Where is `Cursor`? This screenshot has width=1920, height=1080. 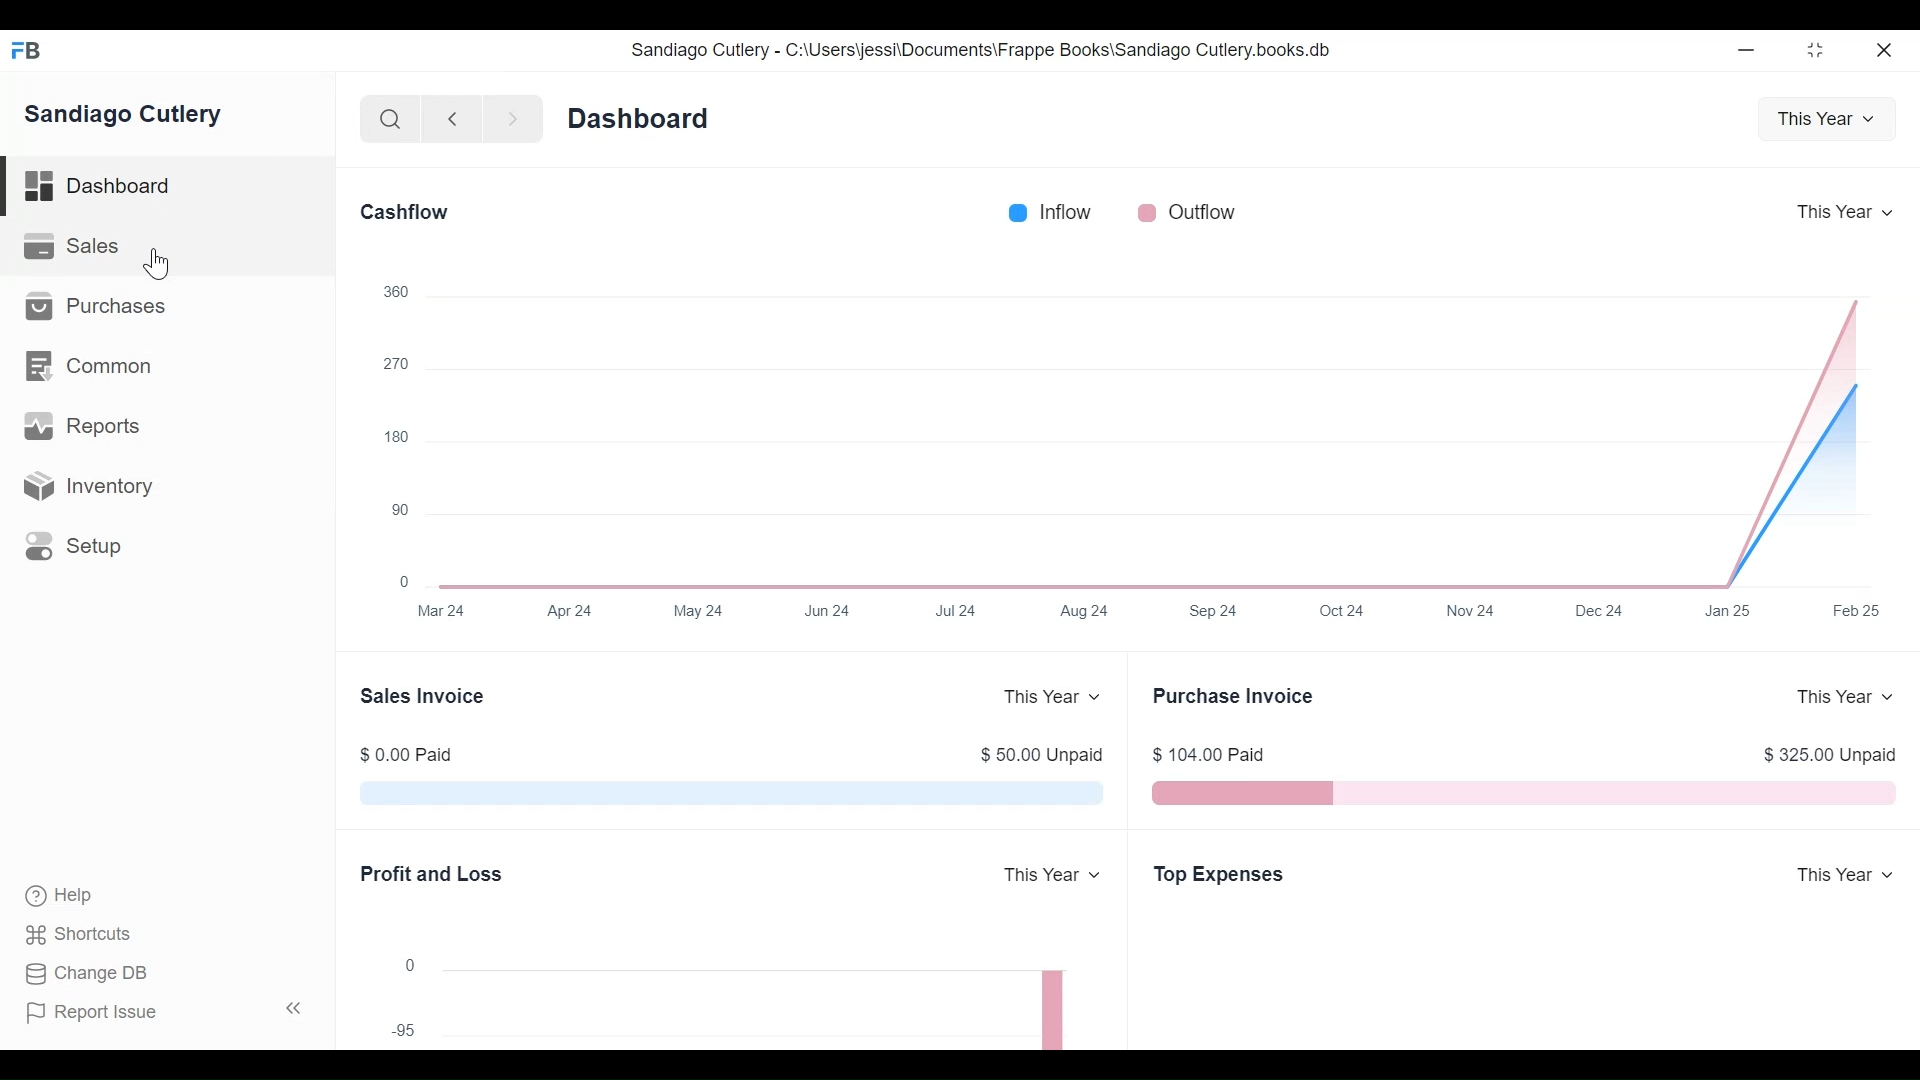
Cursor is located at coordinates (158, 267).